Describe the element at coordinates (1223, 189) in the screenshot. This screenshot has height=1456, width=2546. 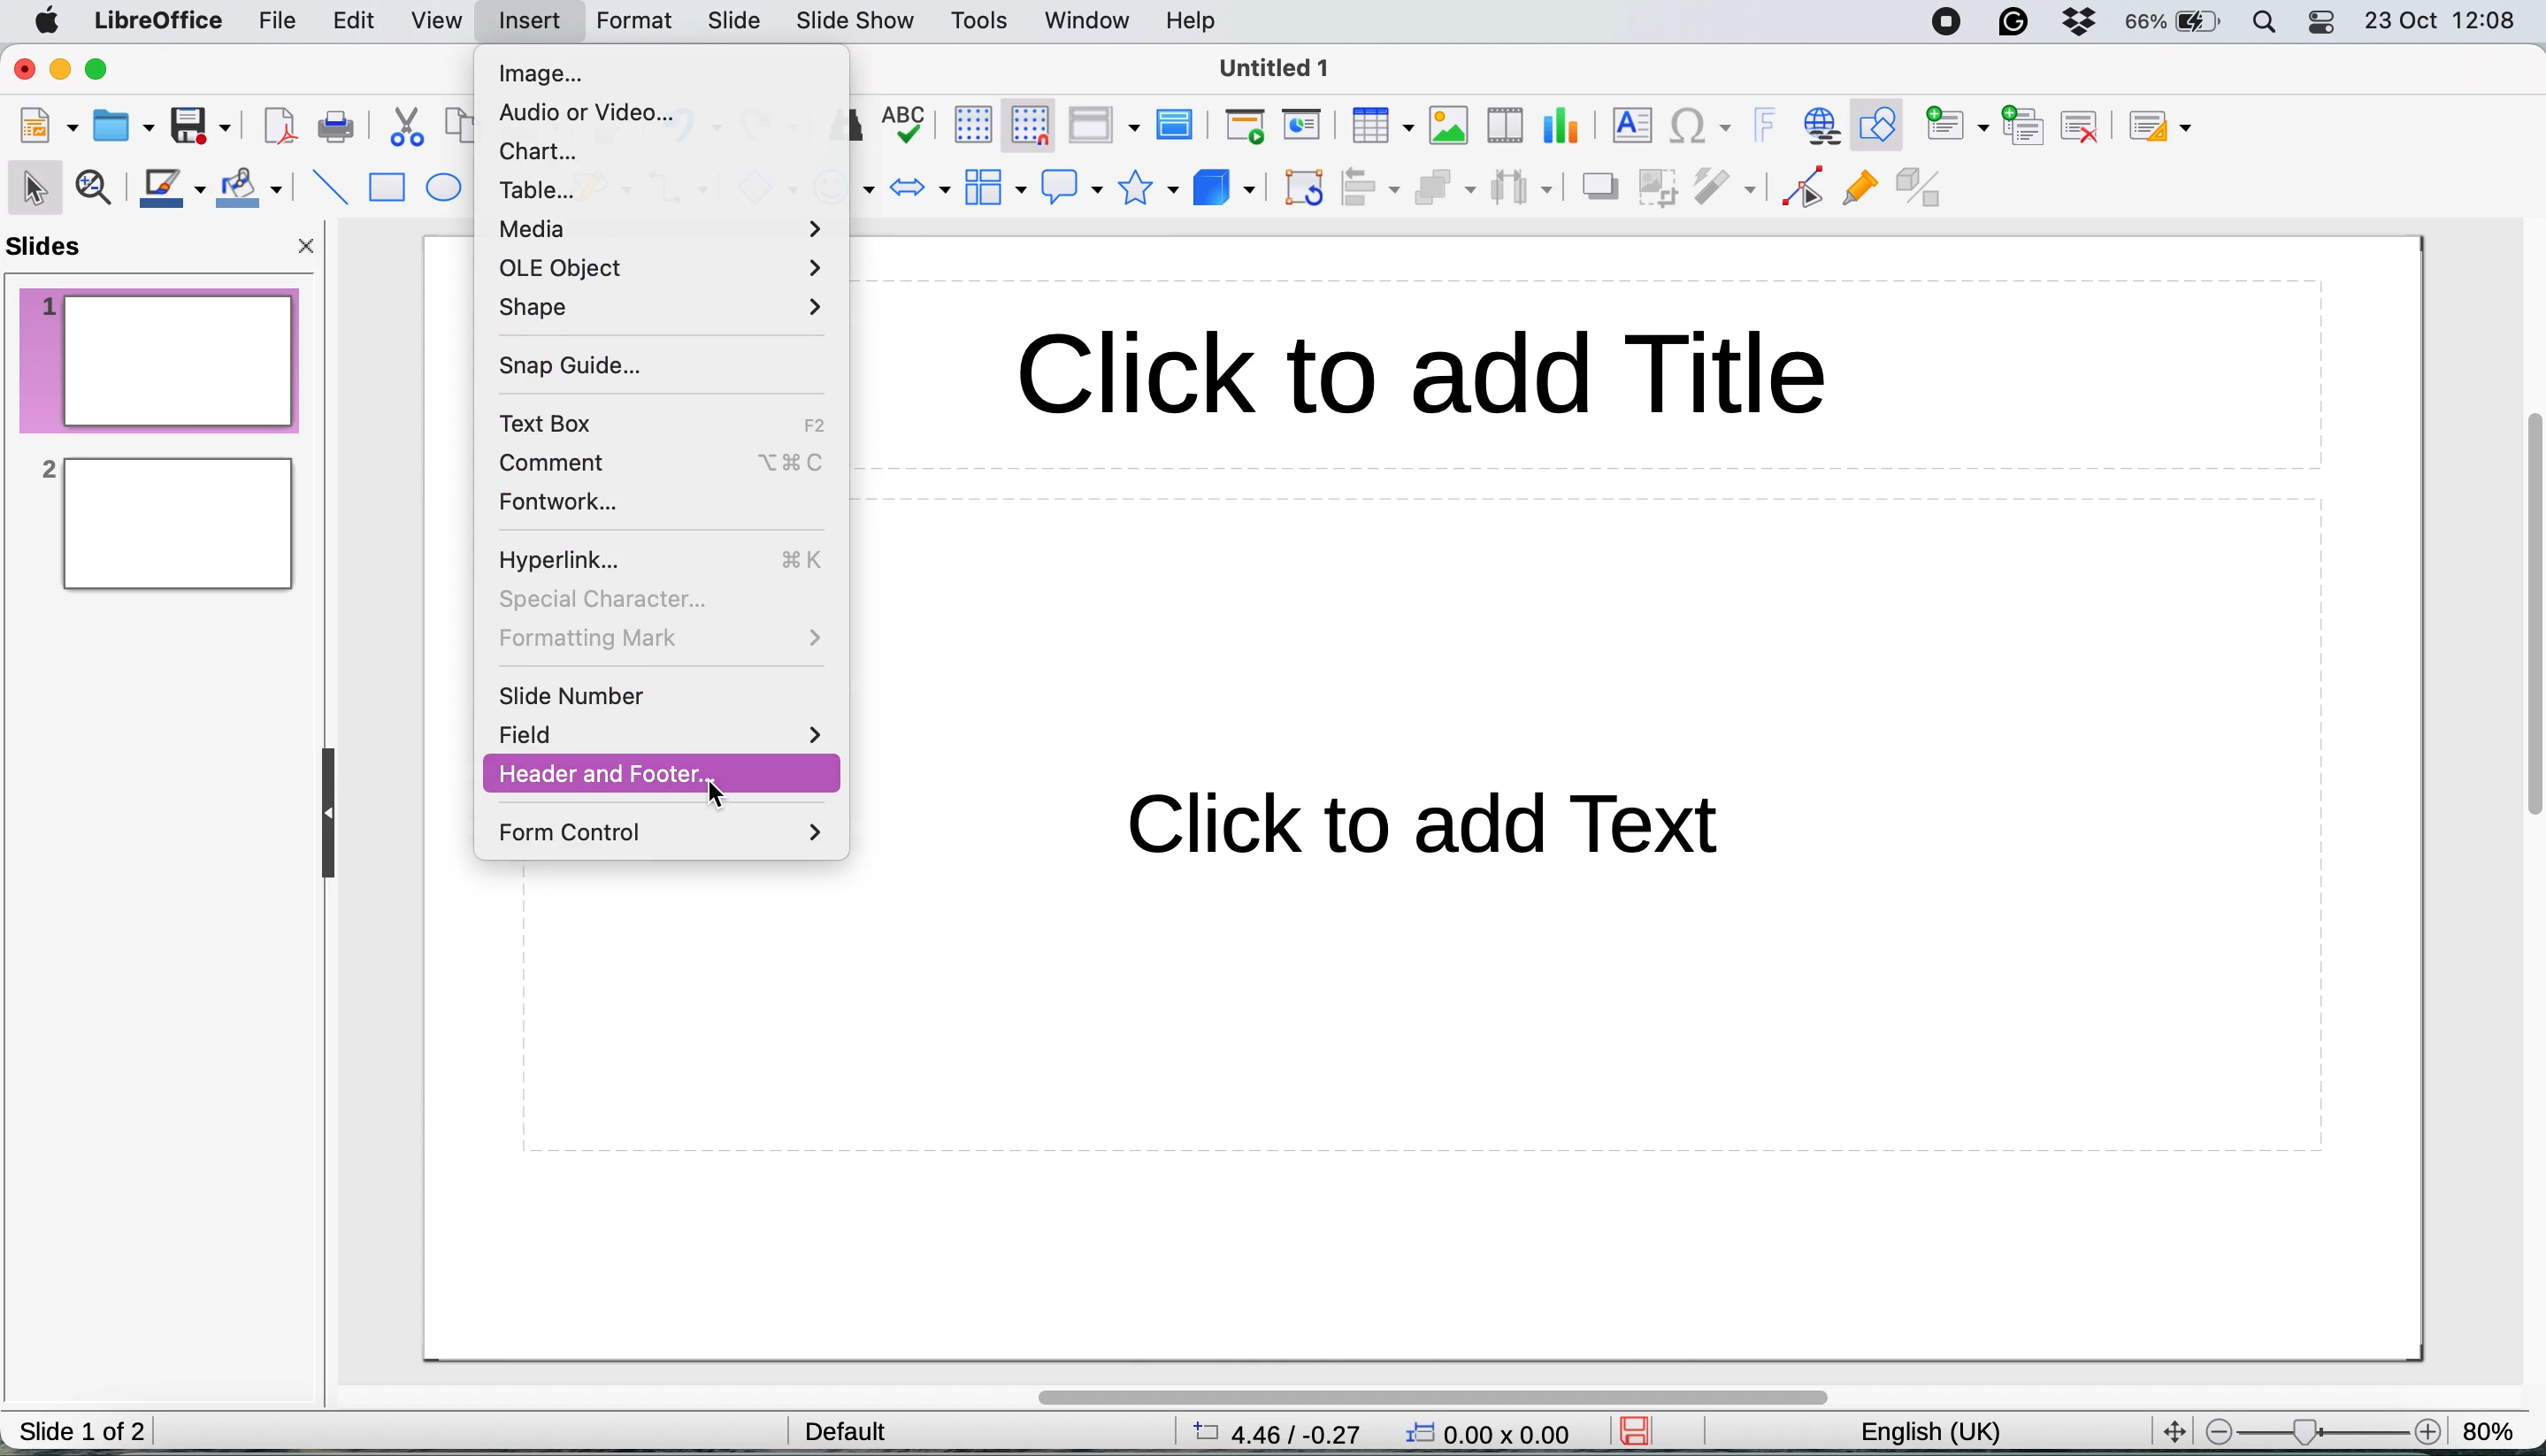
I see `3d objects` at that location.